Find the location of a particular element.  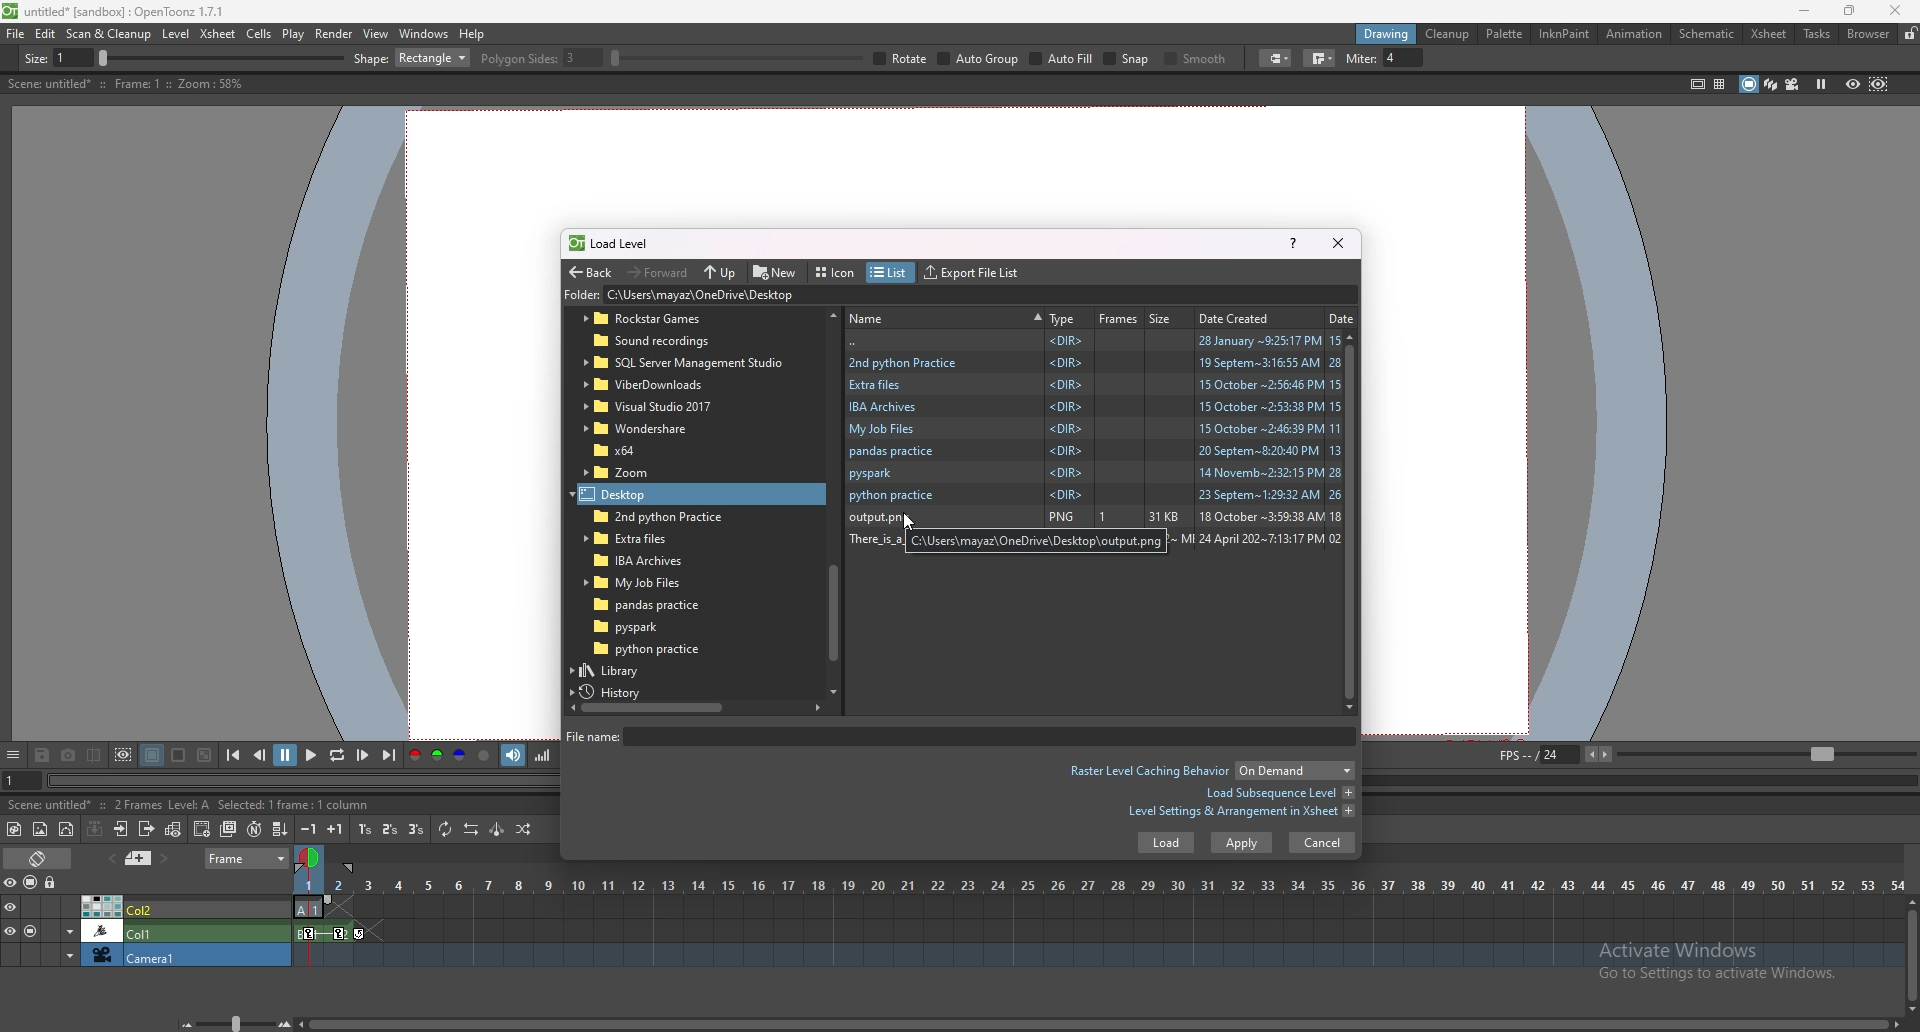

scan and cleanup is located at coordinates (108, 34).